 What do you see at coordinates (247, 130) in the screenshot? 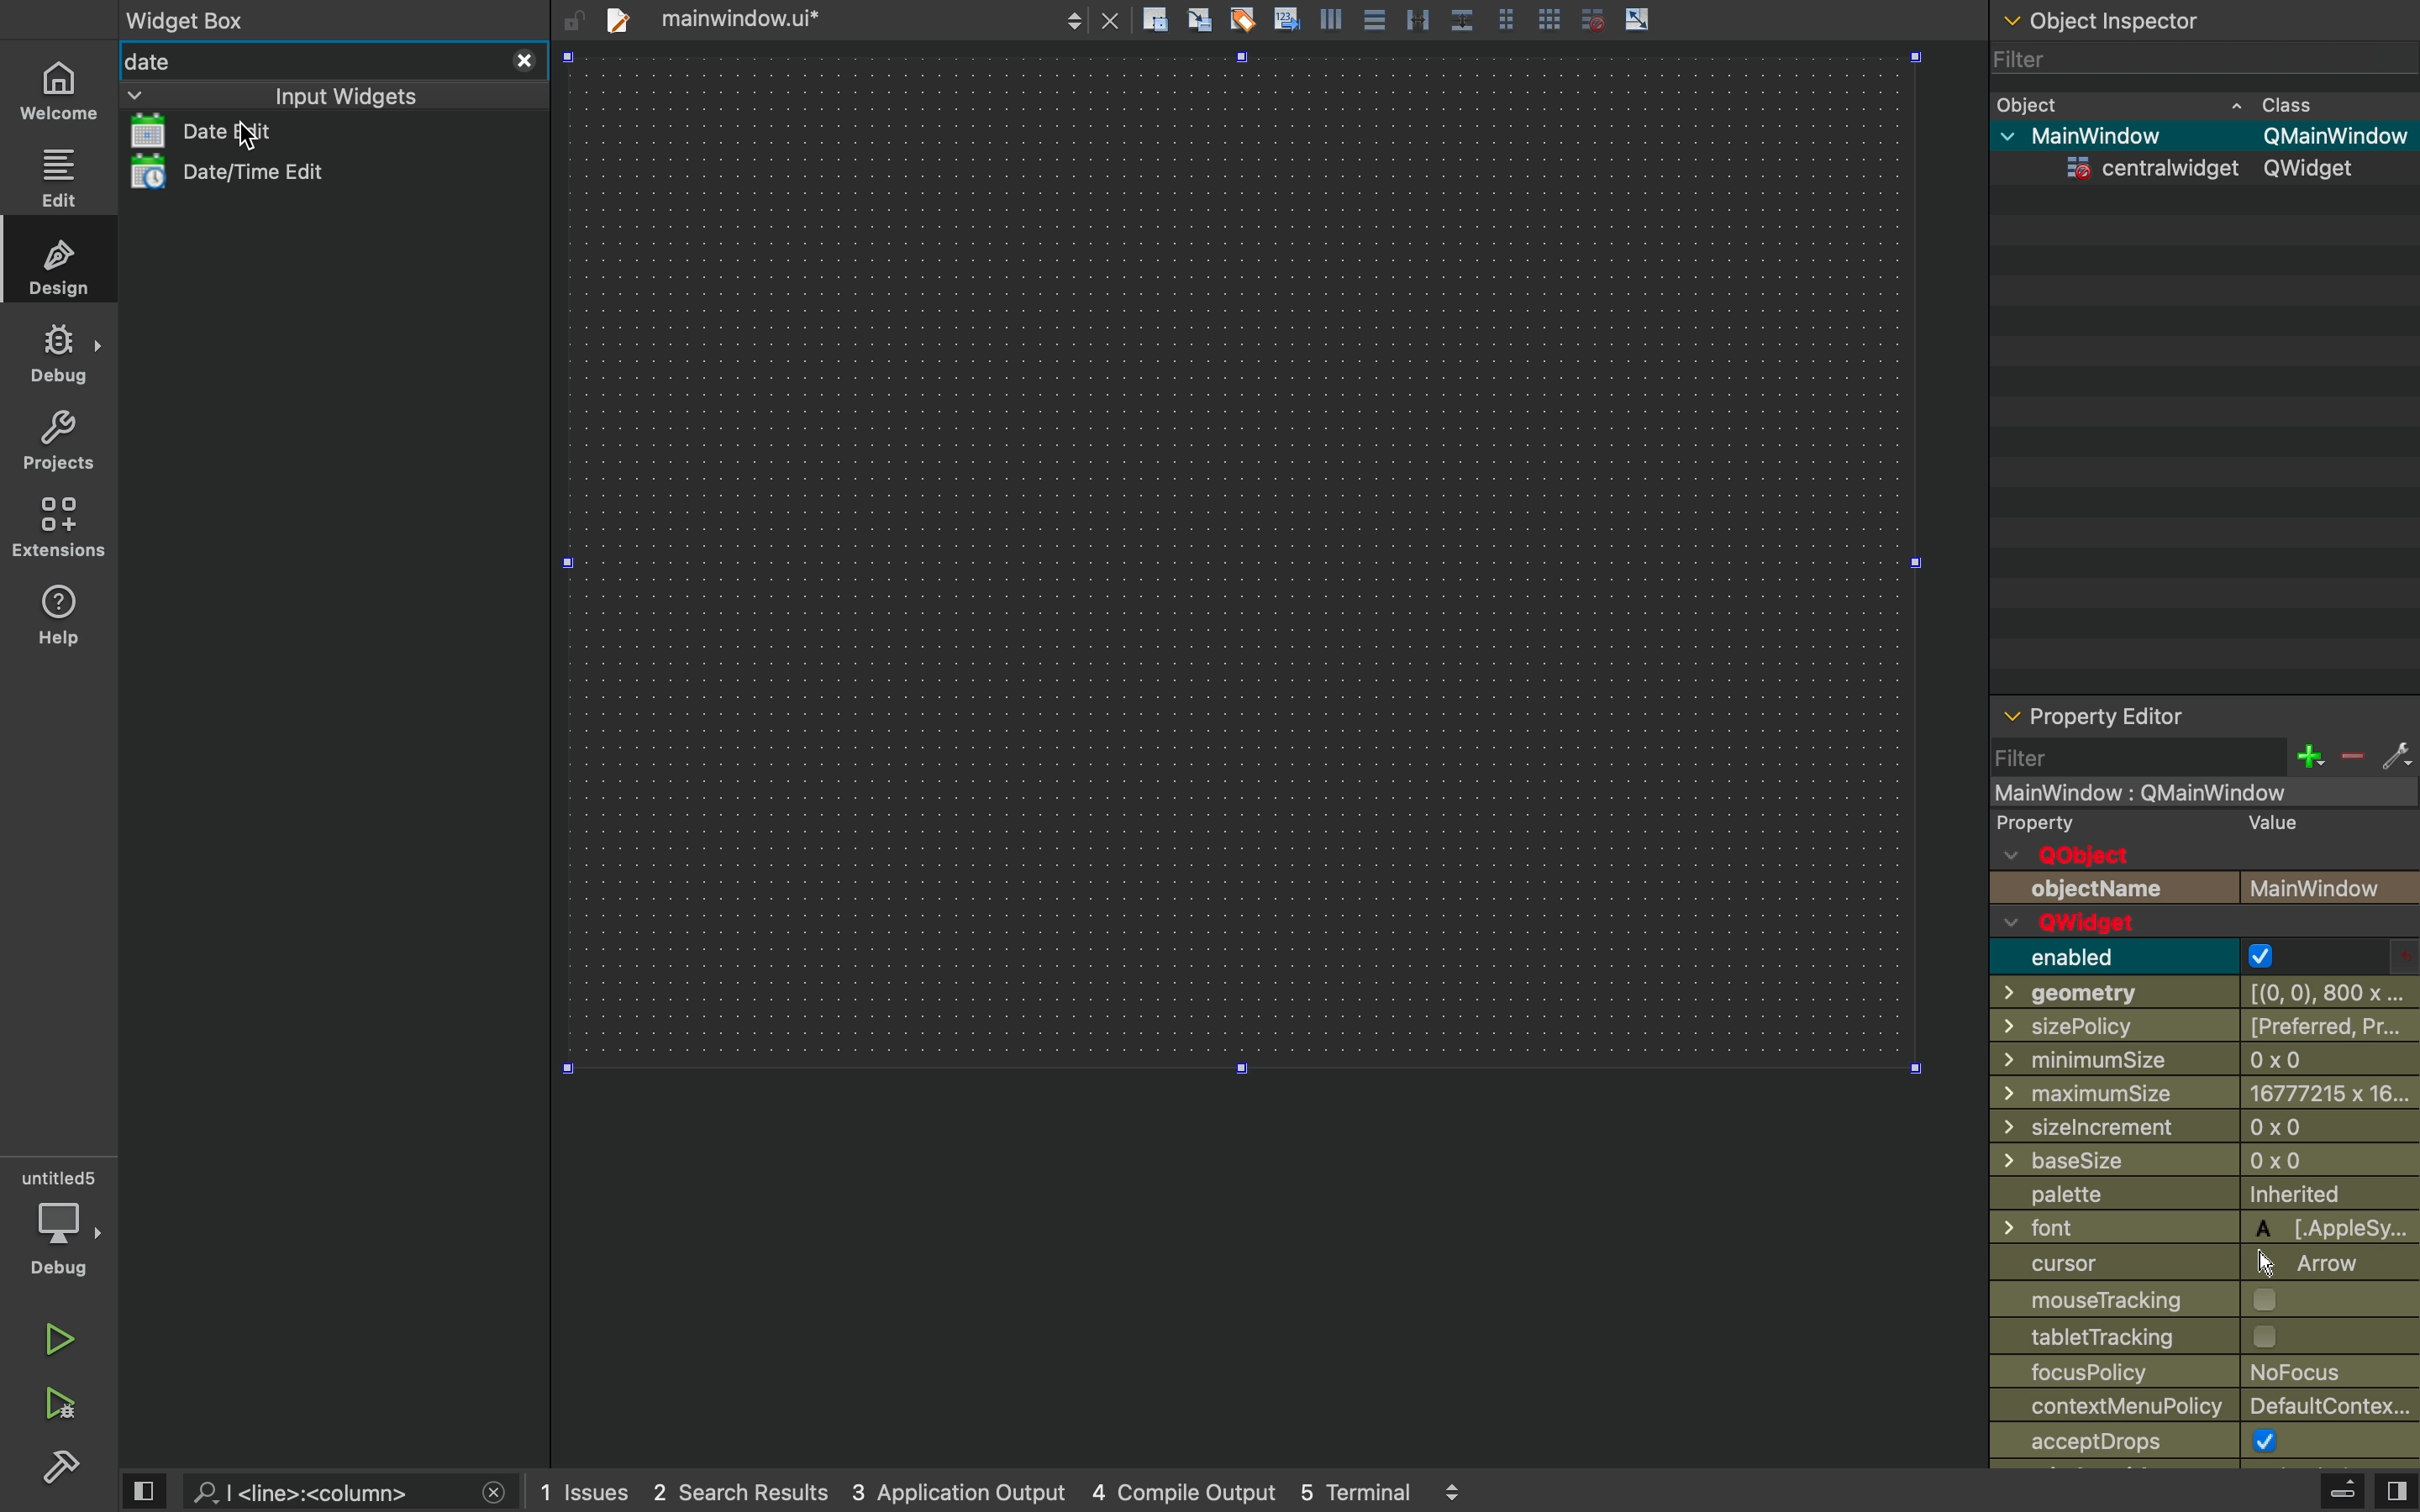
I see `date list` at bounding box center [247, 130].